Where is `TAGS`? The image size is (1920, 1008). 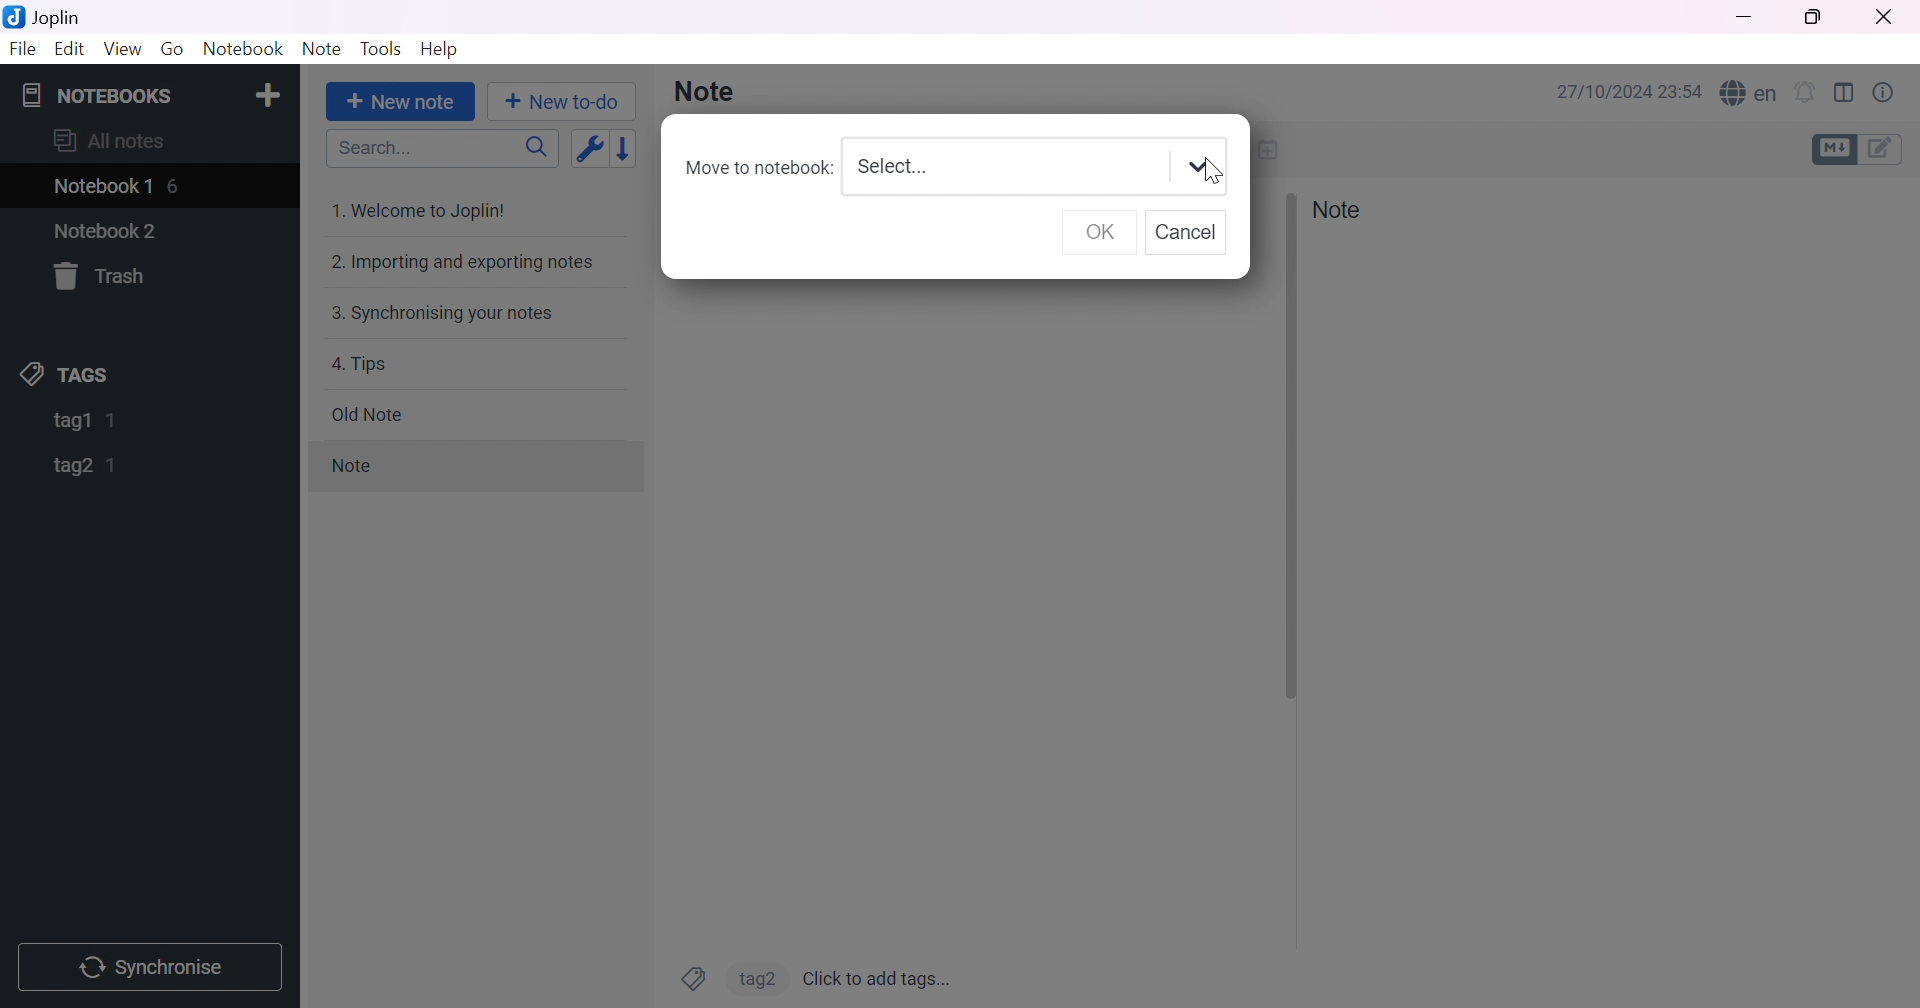 TAGS is located at coordinates (68, 374).